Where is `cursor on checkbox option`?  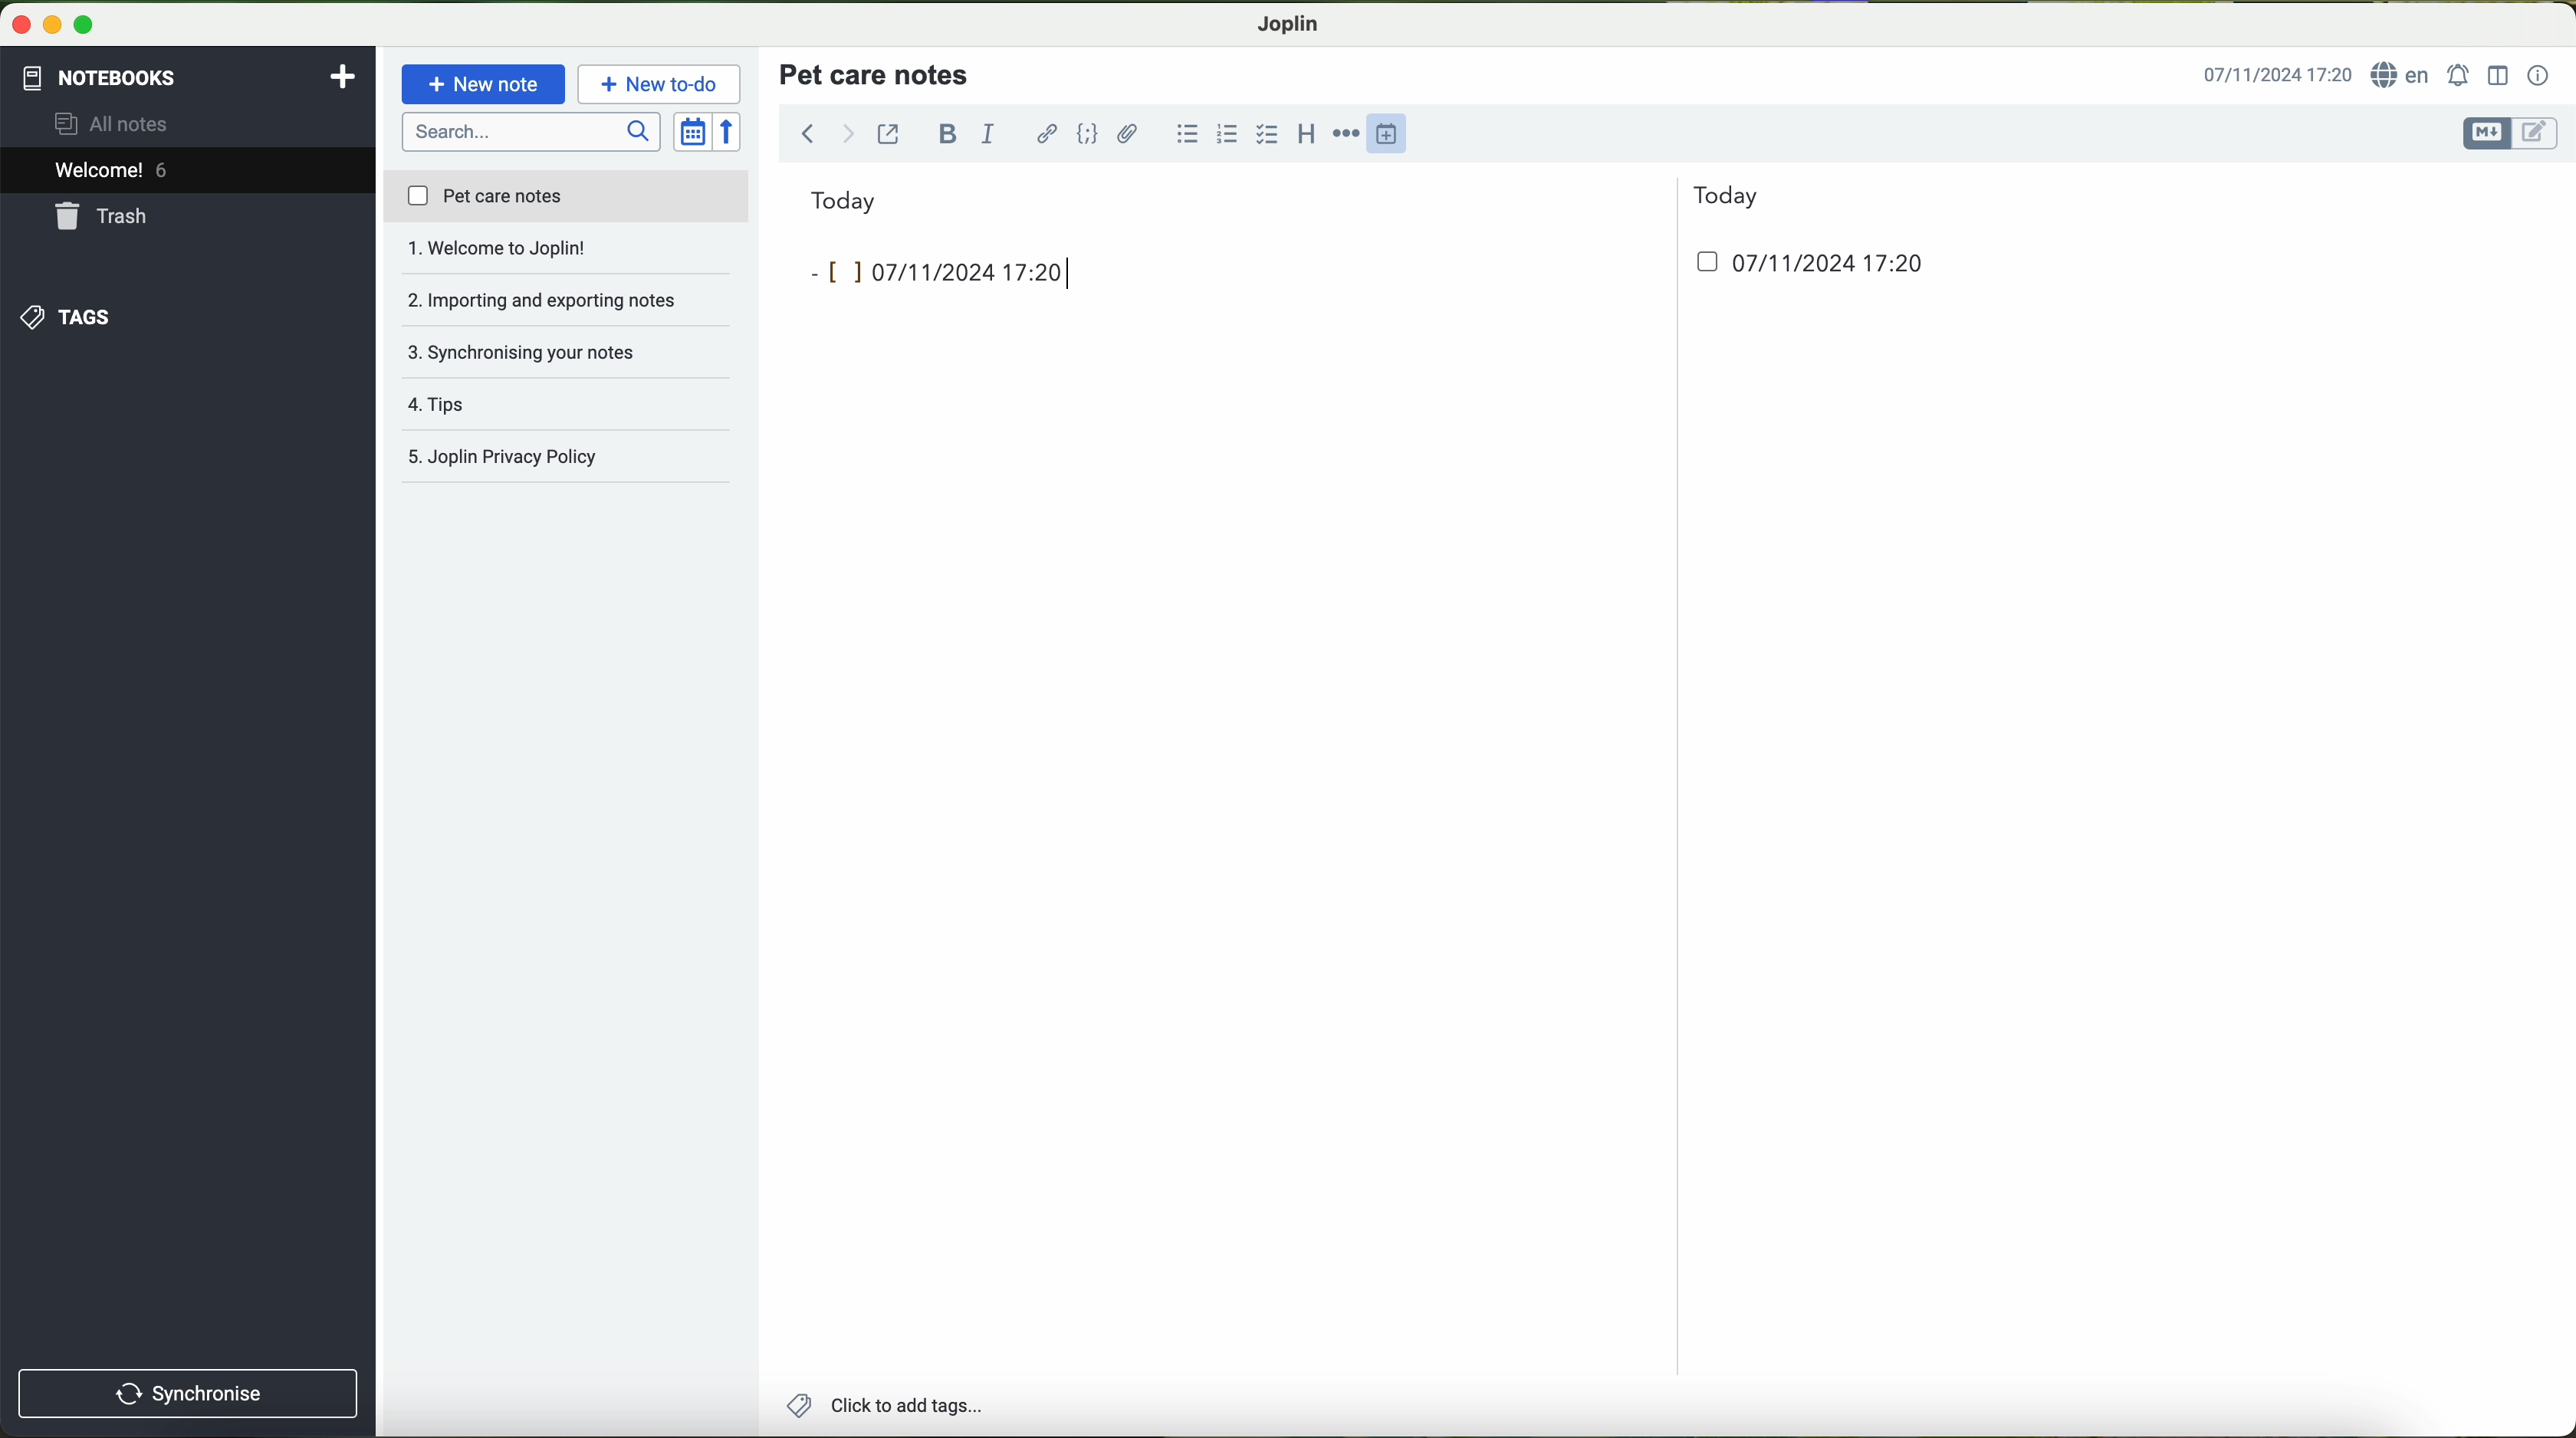 cursor on checkbox option is located at coordinates (1270, 135).